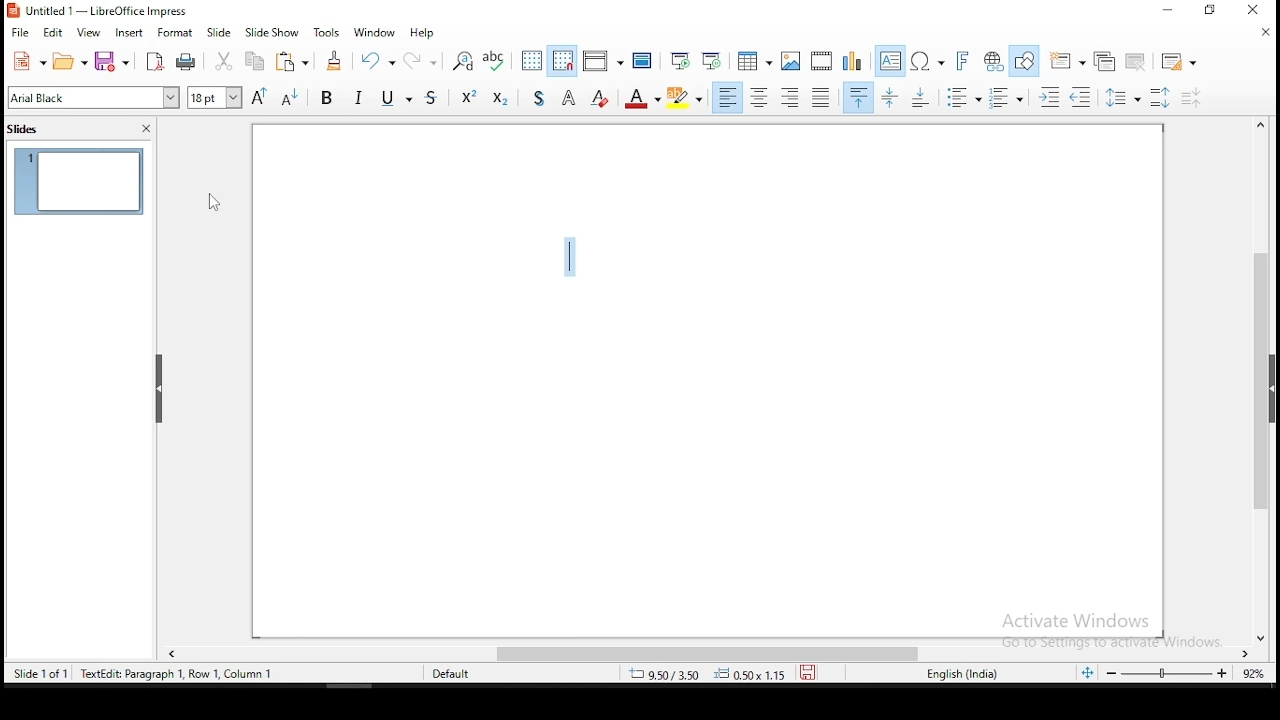  I want to click on Superscript, so click(468, 95).